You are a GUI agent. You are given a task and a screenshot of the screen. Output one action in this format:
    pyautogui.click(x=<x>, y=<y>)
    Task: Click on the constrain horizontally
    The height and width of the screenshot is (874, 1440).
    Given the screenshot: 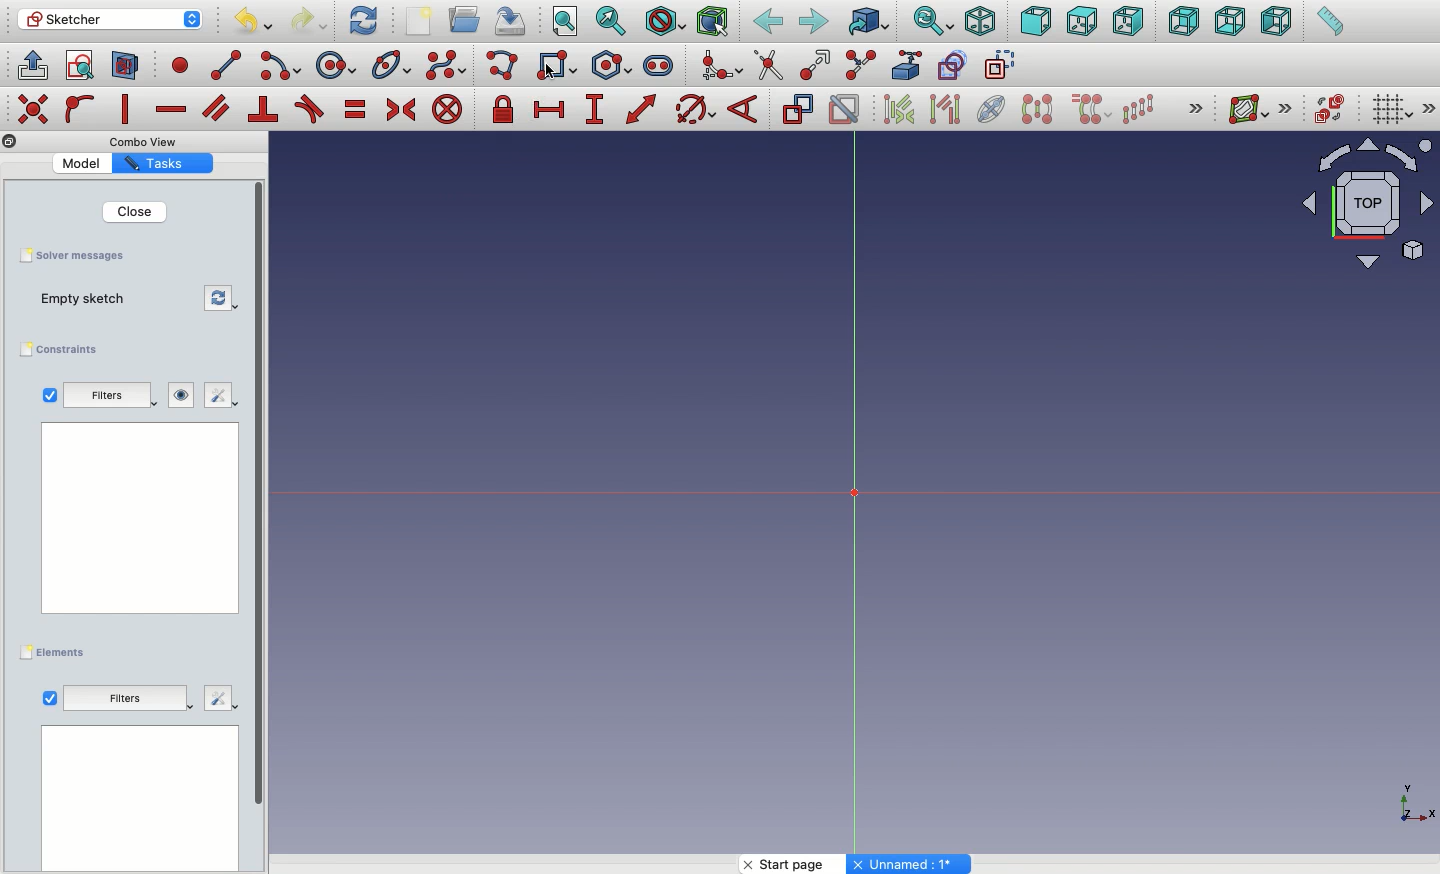 What is the action you would take?
    pyautogui.click(x=173, y=104)
    